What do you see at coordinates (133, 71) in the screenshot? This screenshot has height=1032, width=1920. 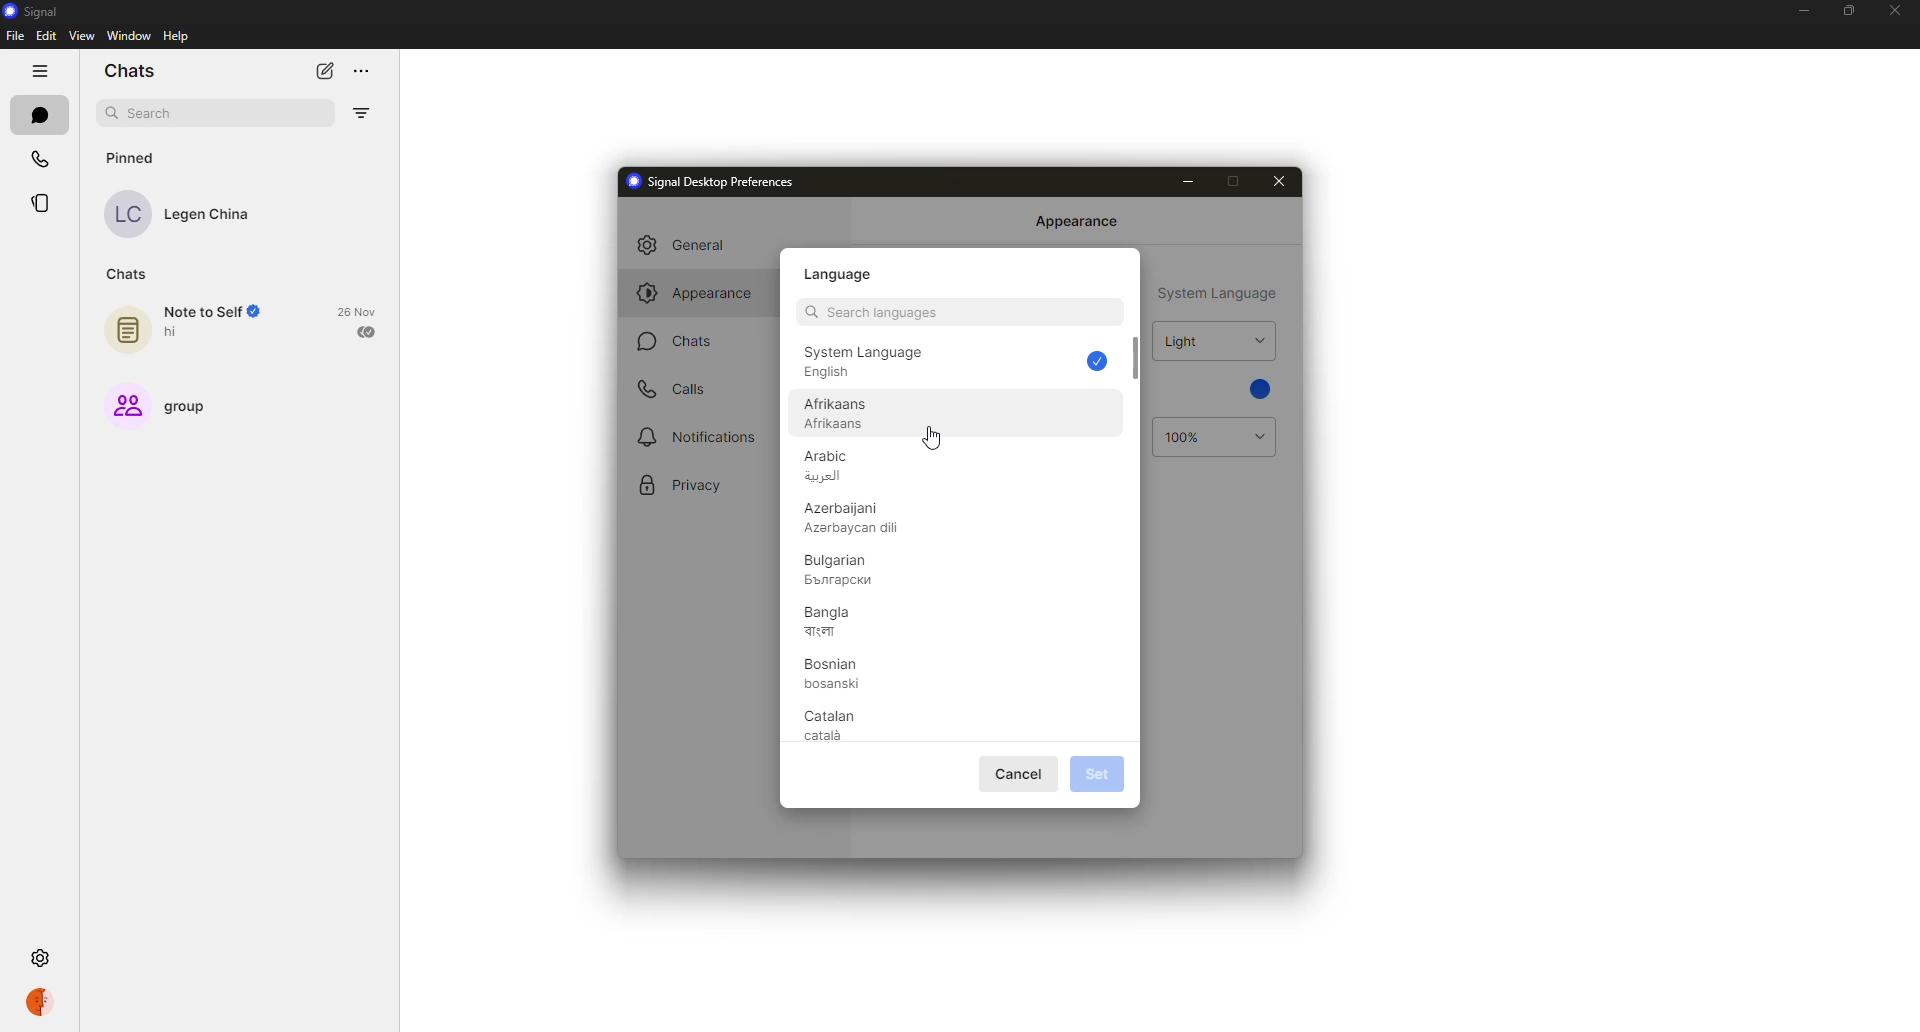 I see `chats` at bounding box center [133, 71].